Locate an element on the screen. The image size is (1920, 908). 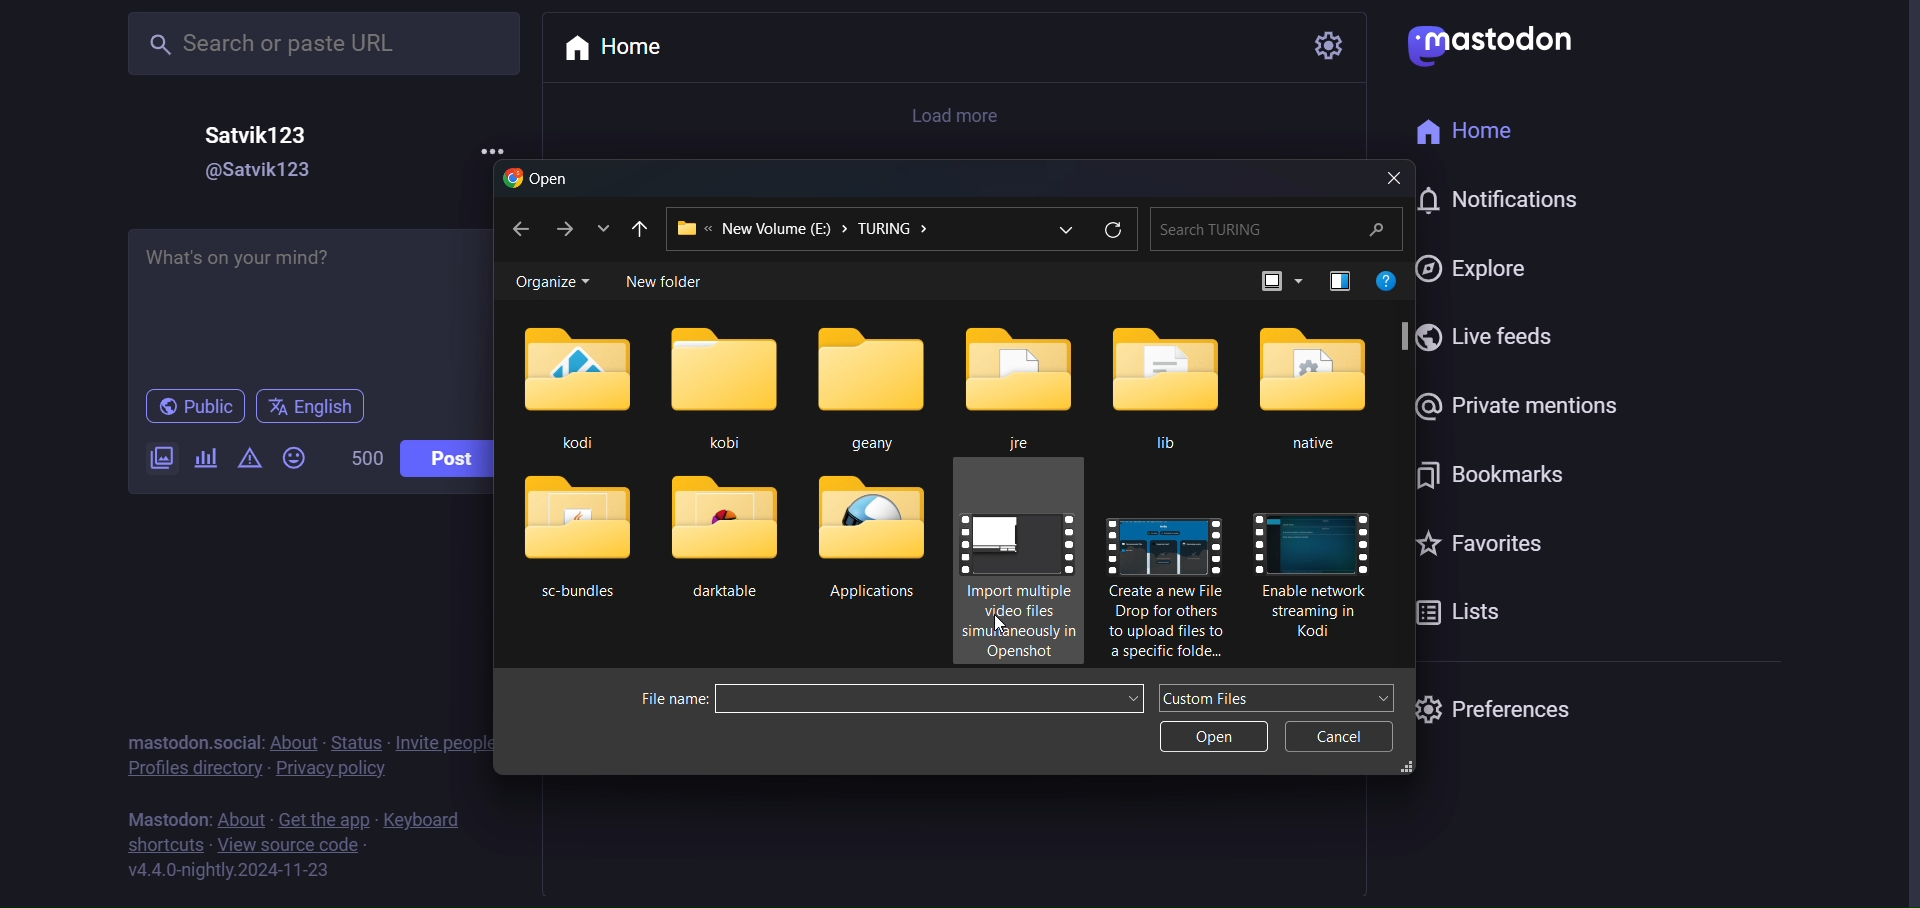
close dialog is located at coordinates (1390, 178).